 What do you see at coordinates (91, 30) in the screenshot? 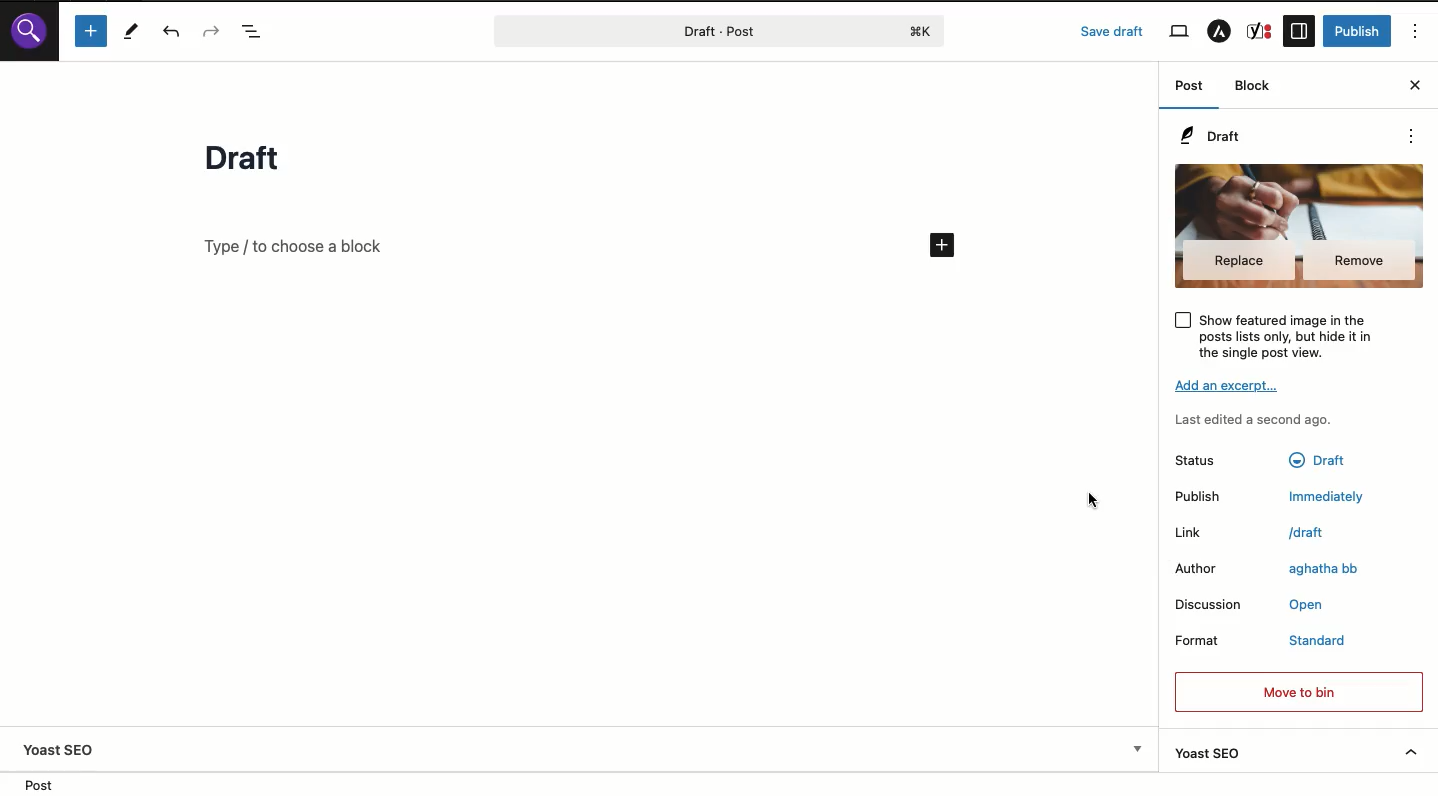
I see `Add new block` at bounding box center [91, 30].